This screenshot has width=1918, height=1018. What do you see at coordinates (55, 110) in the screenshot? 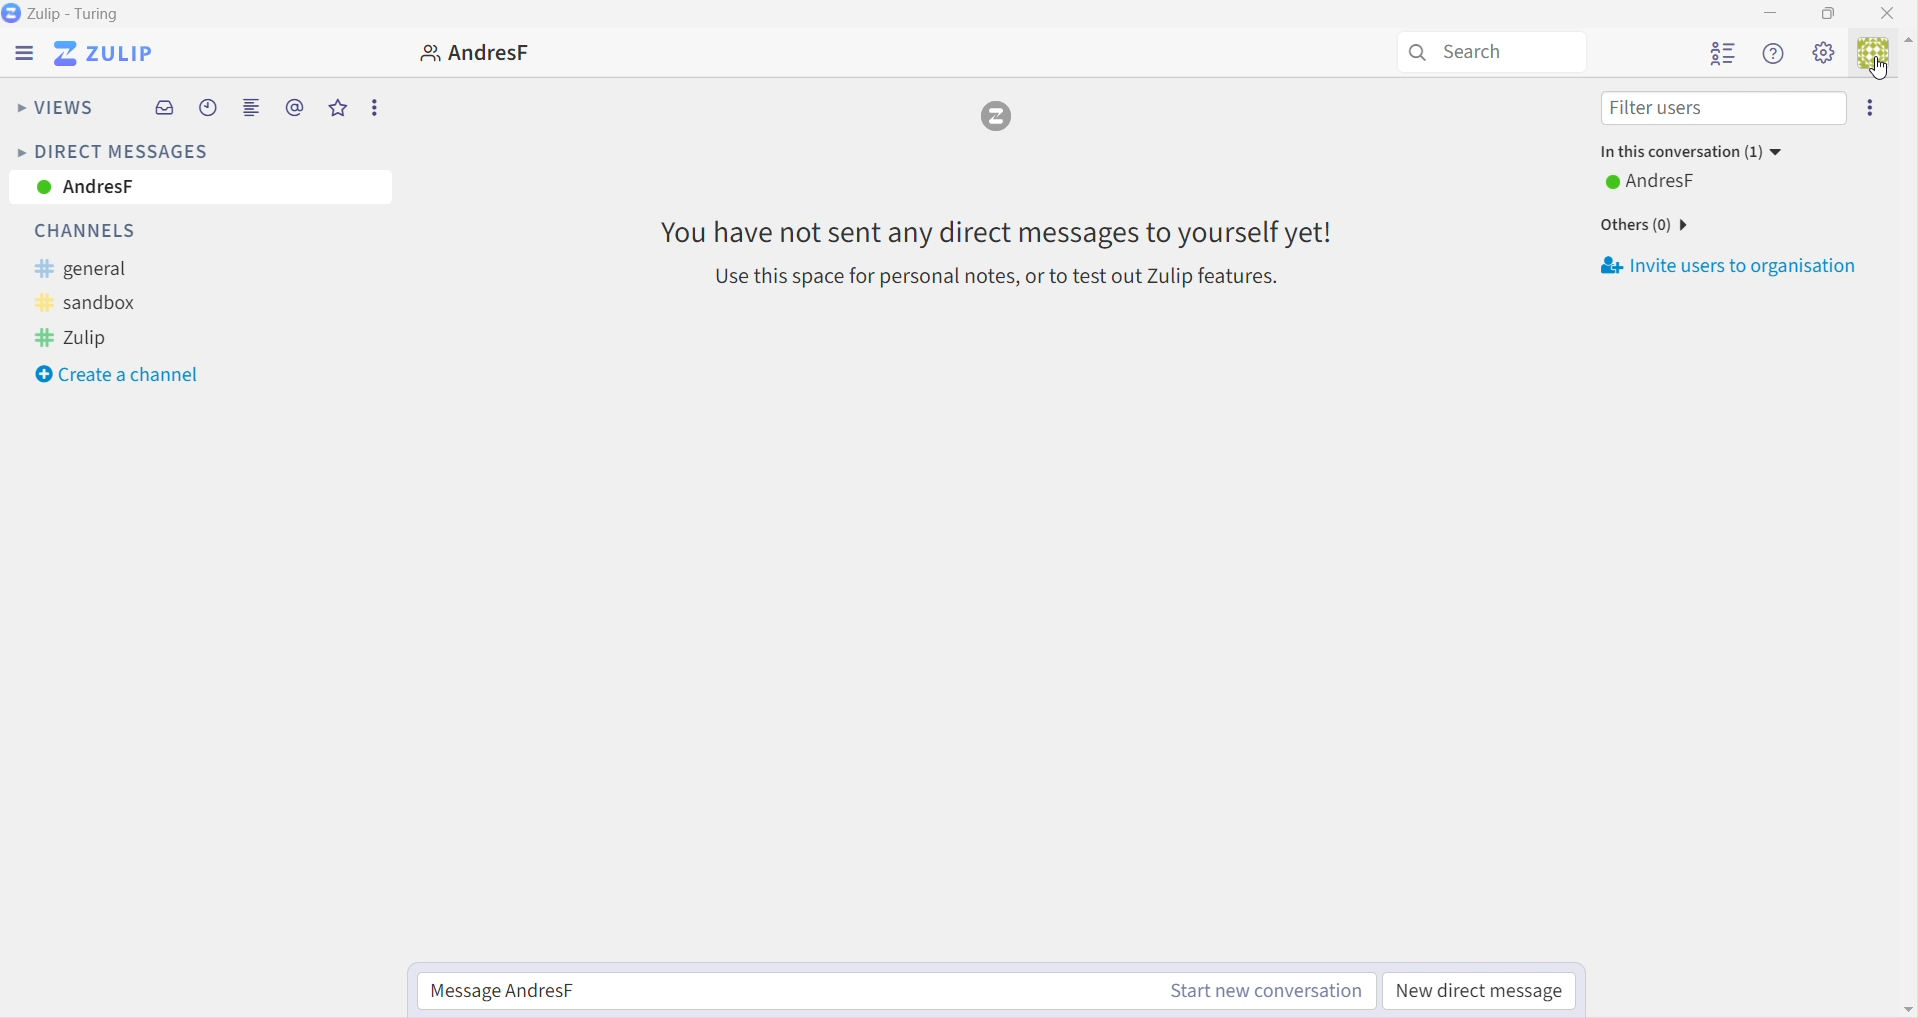
I see `Views` at bounding box center [55, 110].